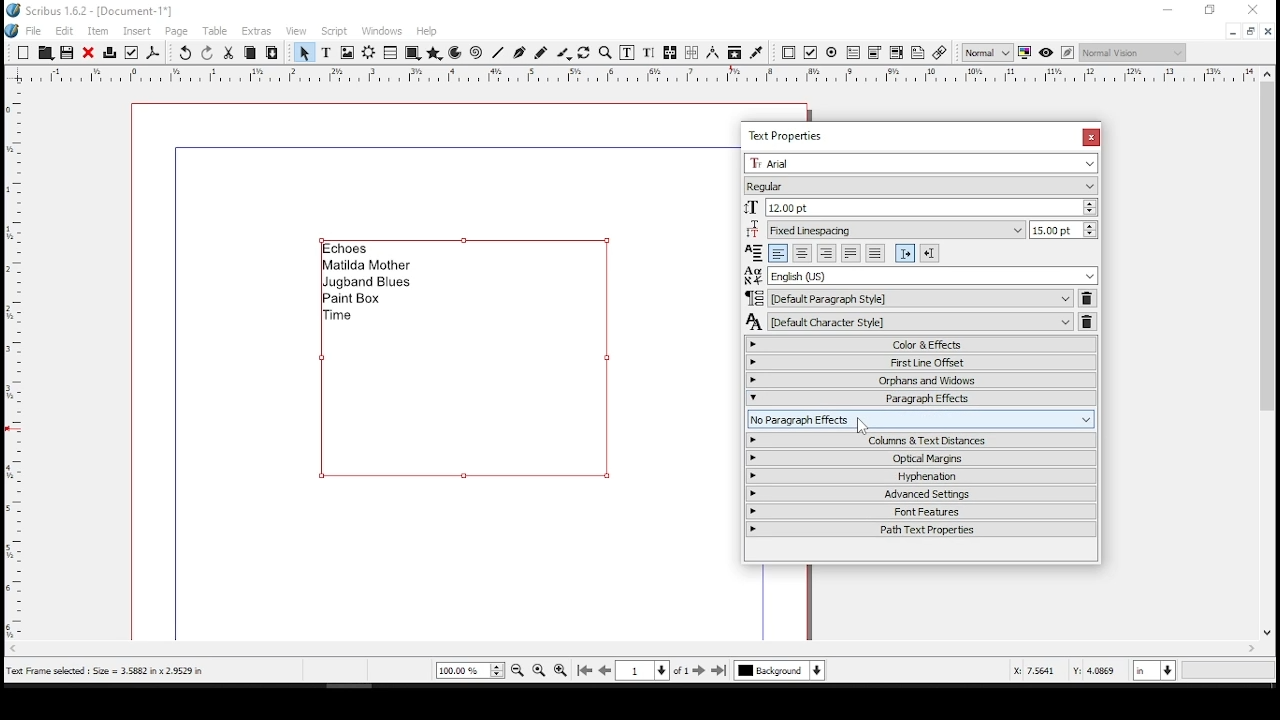 The height and width of the screenshot is (720, 1280). I want to click on Y: 3.1693, so click(1095, 671).